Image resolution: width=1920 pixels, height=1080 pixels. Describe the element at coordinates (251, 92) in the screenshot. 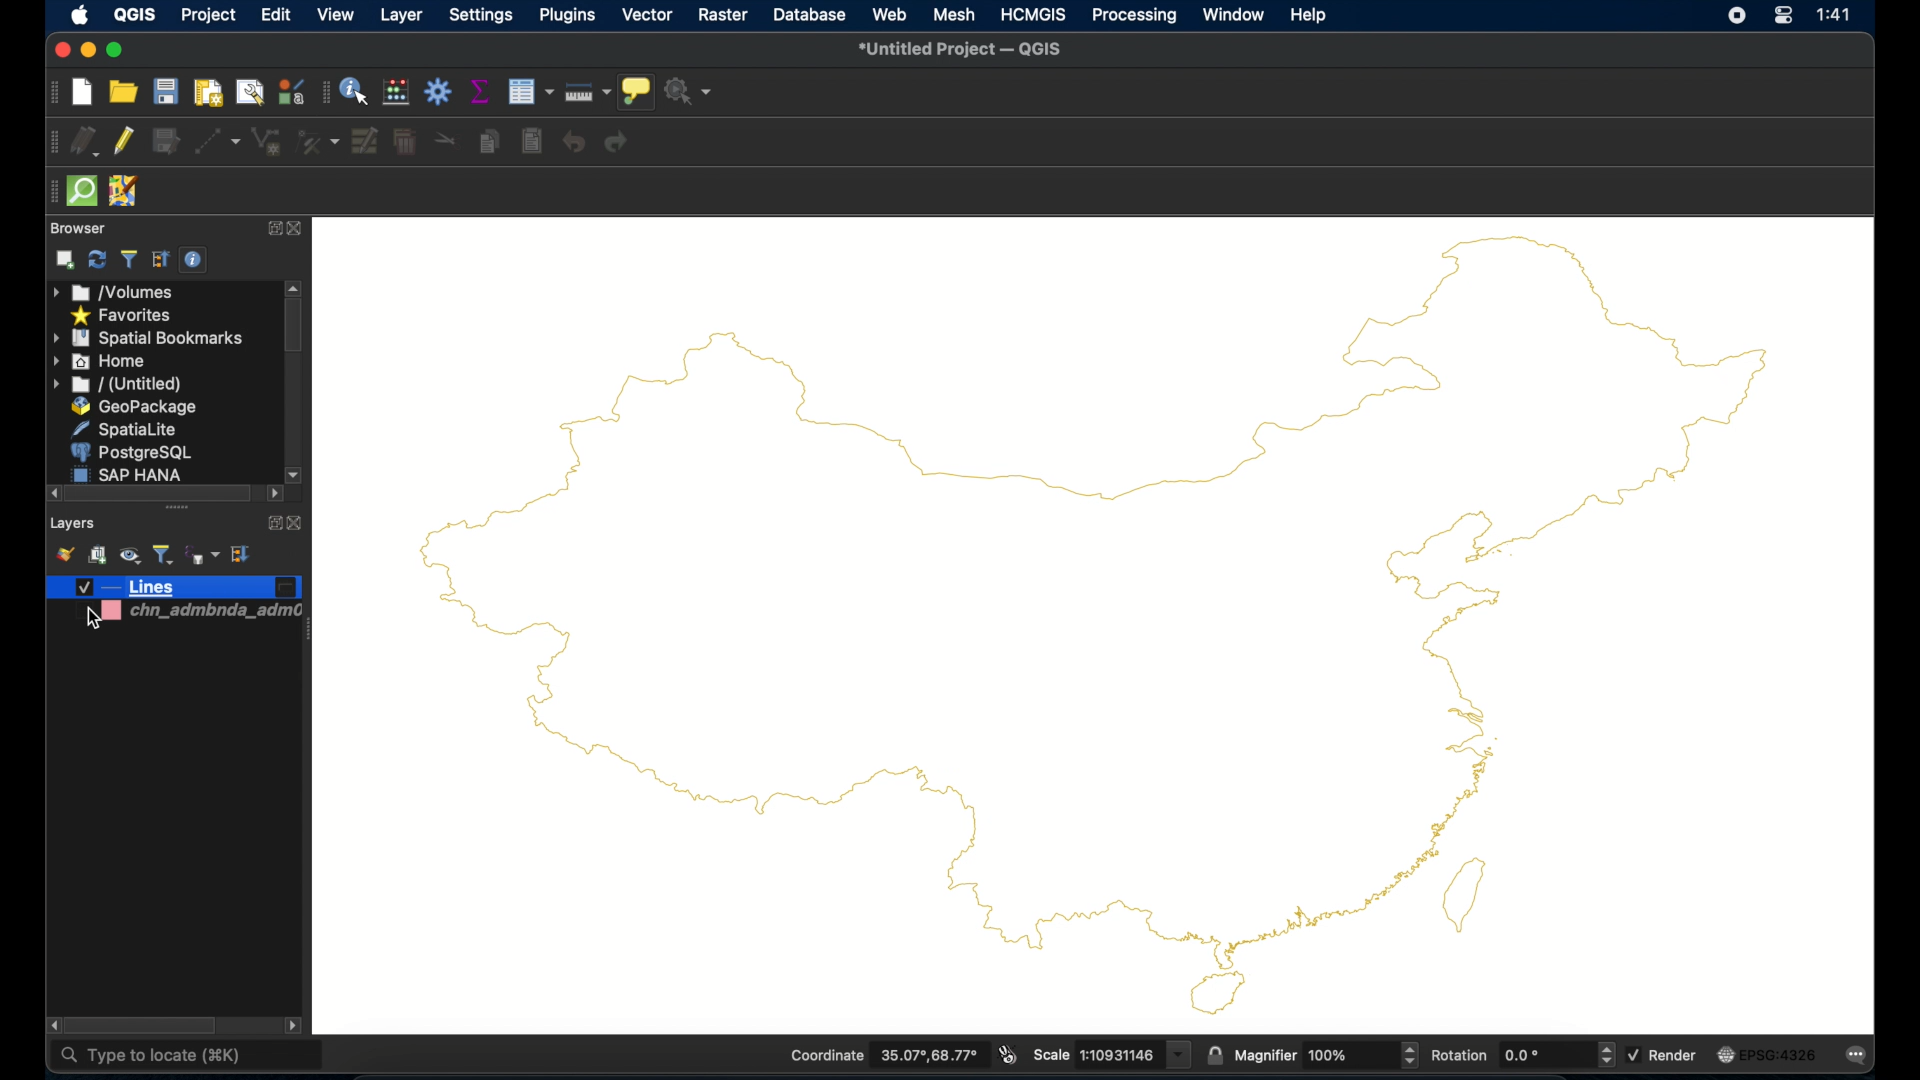

I see `open layout manager` at that location.